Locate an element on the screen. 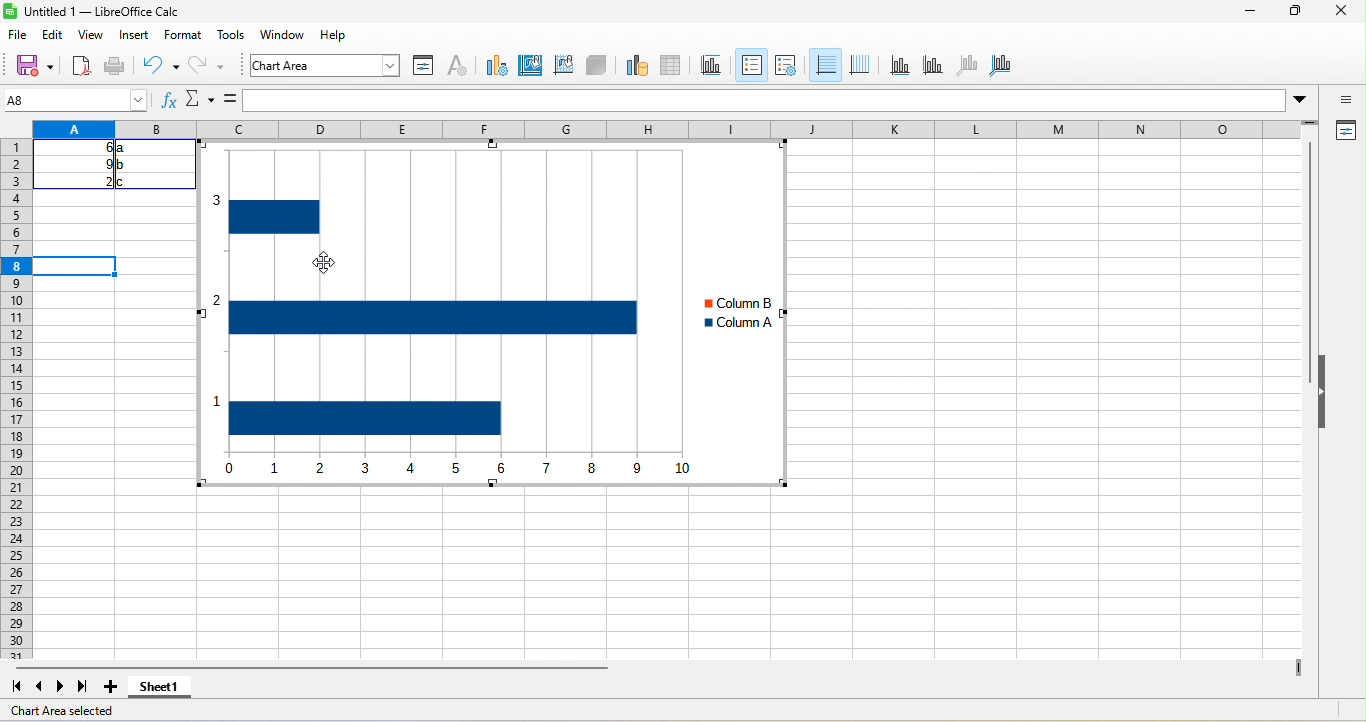 The height and width of the screenshot is (722, 1366). minimize is located at coordinates (1249, 12).